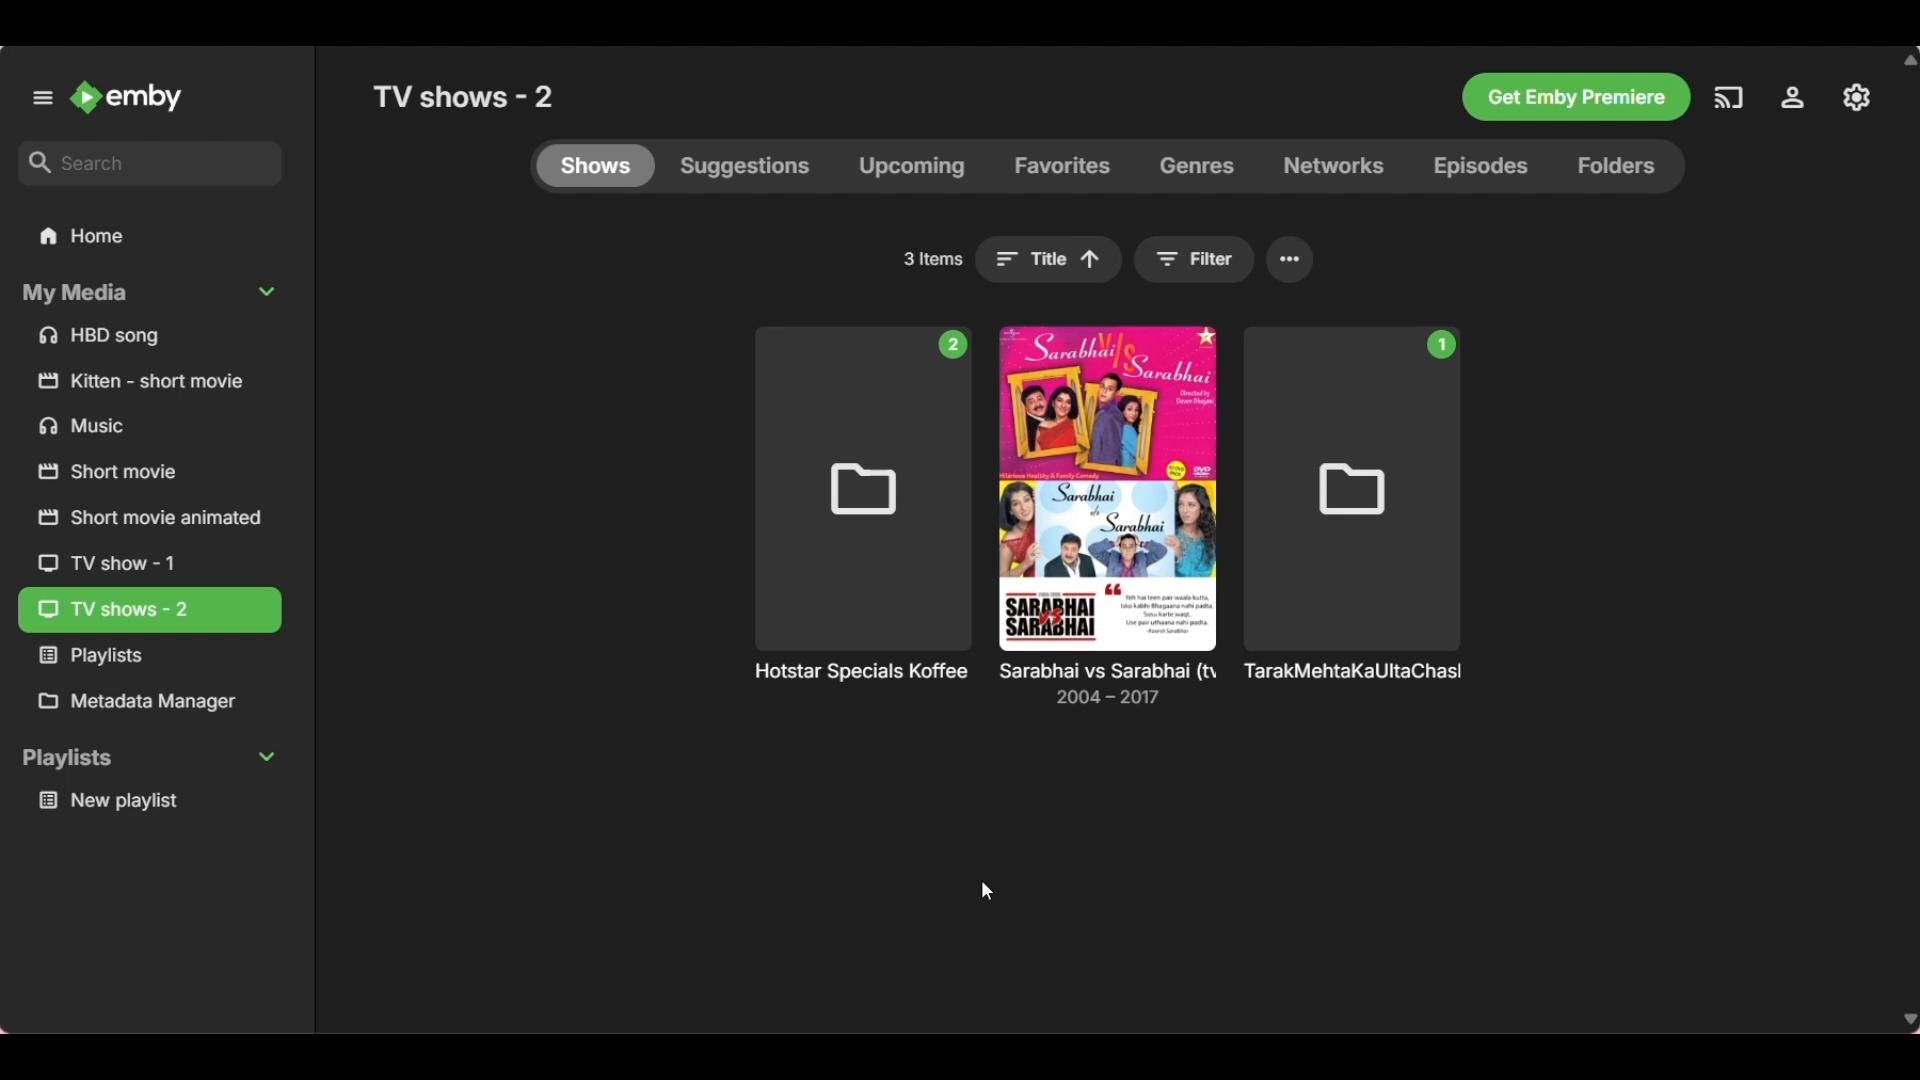 Image resolution: width=1920 pixels, height=1080 pixels. I want to click on Favorites, so click(1062, 166).